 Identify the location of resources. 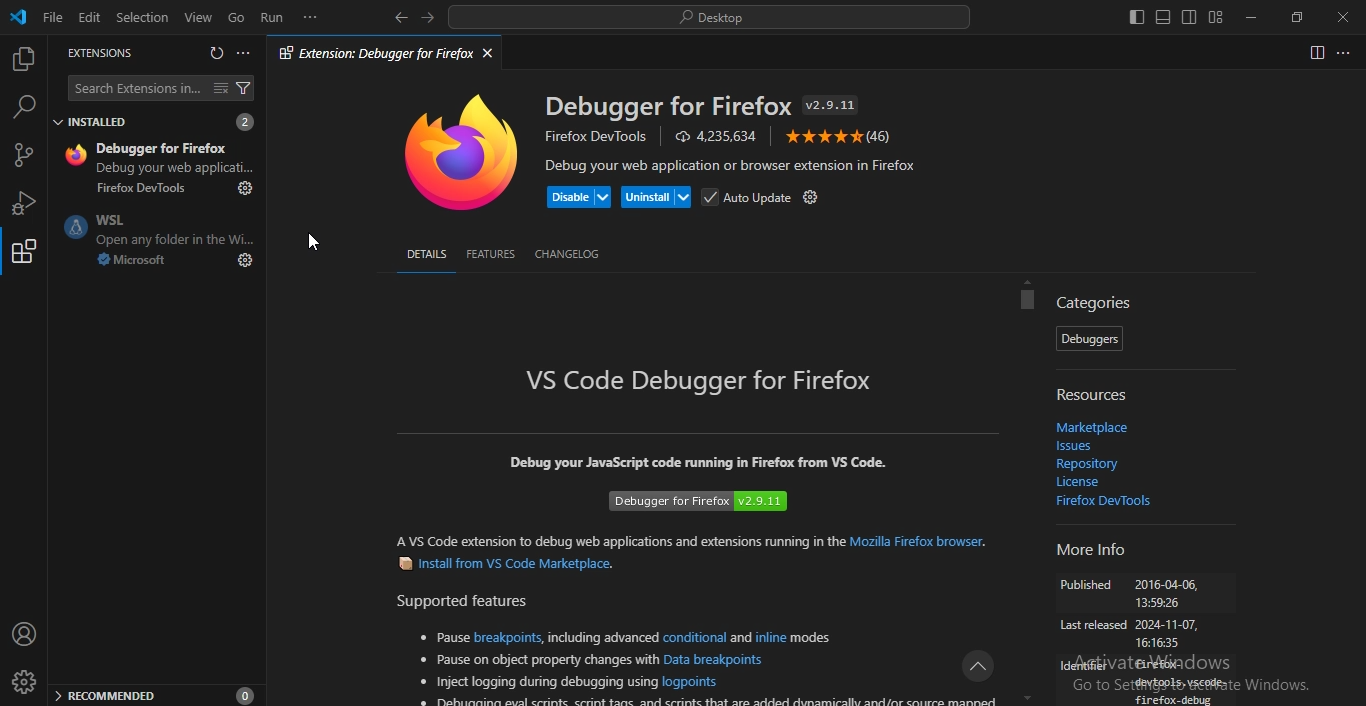
(1085, 391).